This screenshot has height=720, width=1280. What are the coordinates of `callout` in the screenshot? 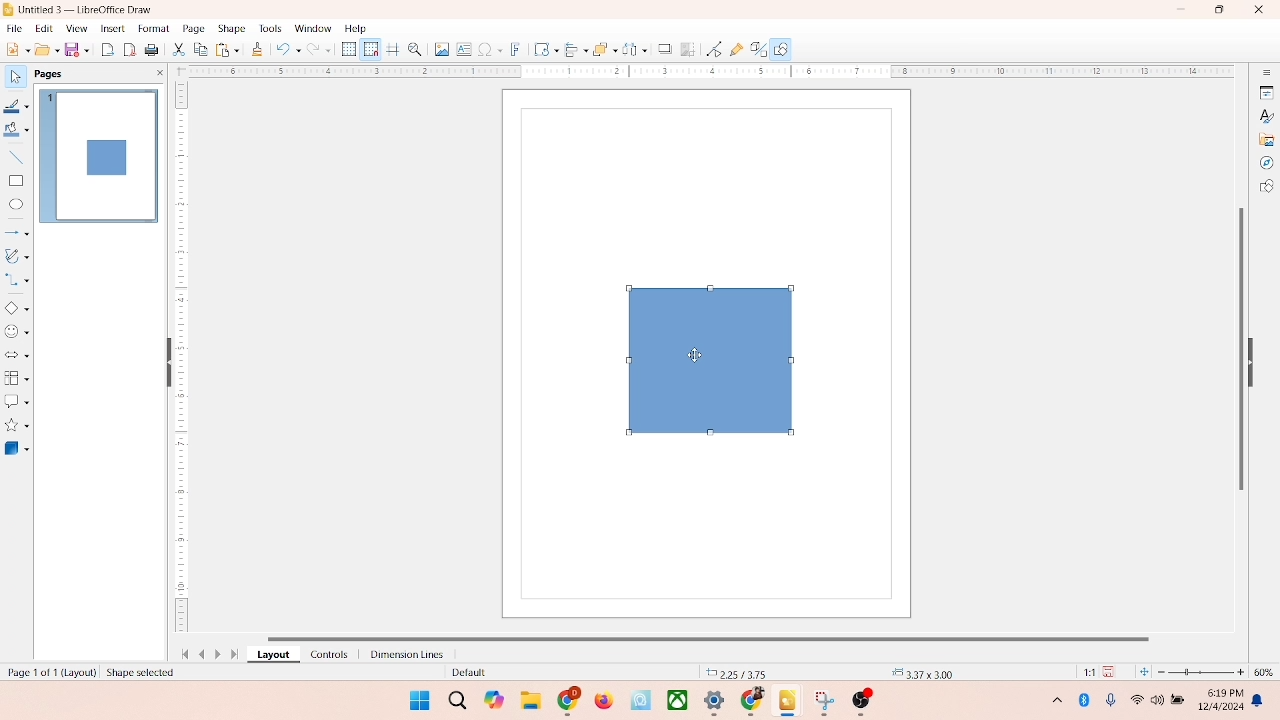 It's located at (16, 401).